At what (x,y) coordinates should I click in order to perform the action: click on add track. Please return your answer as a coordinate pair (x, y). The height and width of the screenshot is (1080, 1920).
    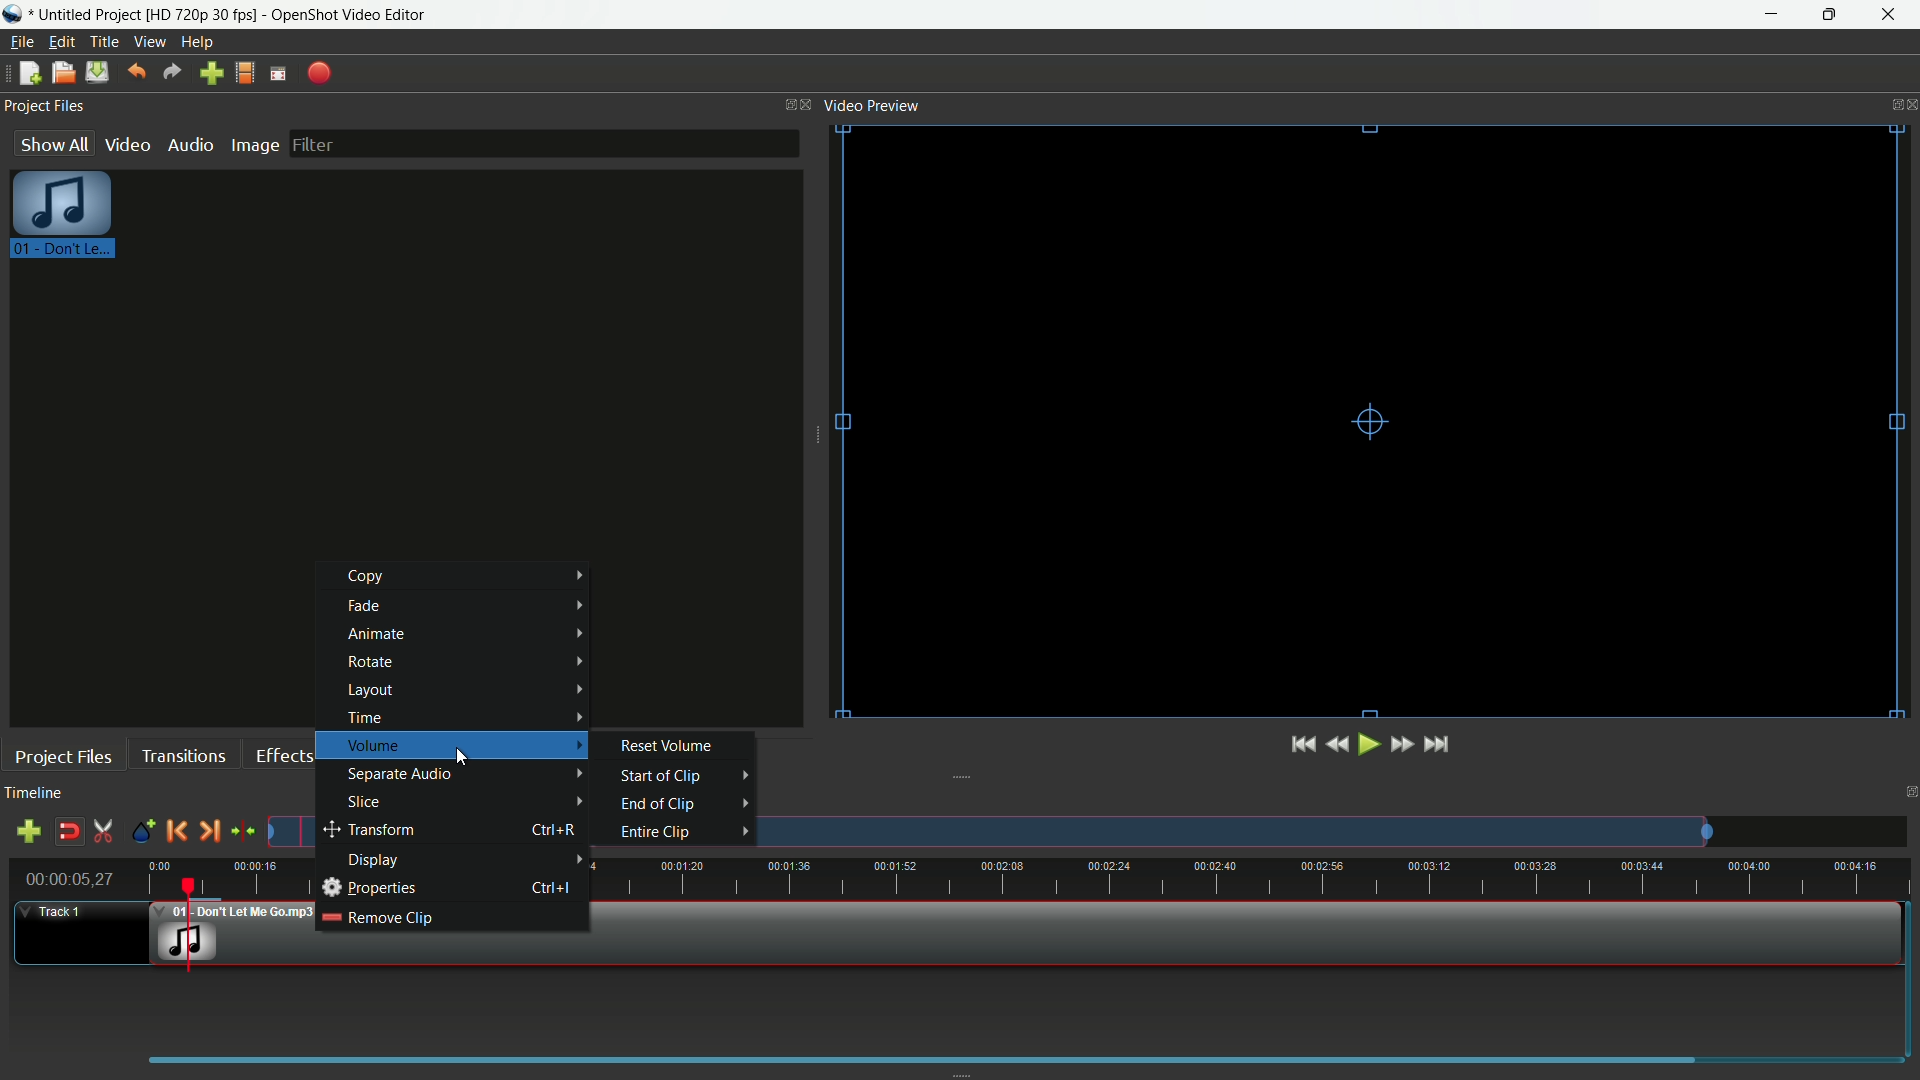
    Looking at the image, I should click on (28, 831).